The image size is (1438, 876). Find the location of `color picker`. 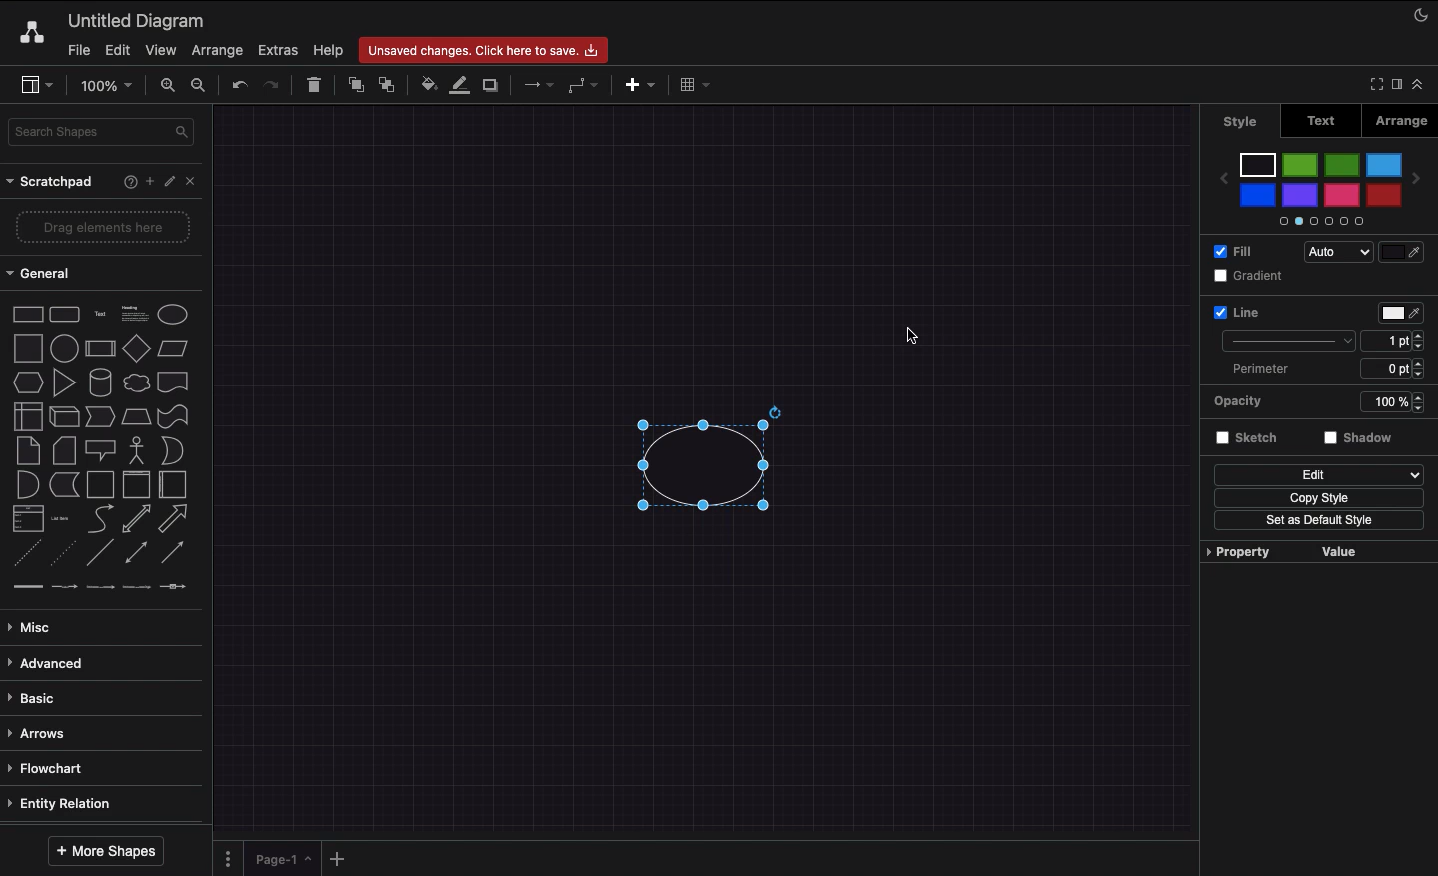

color picker is located at coordinates (1409, 250).